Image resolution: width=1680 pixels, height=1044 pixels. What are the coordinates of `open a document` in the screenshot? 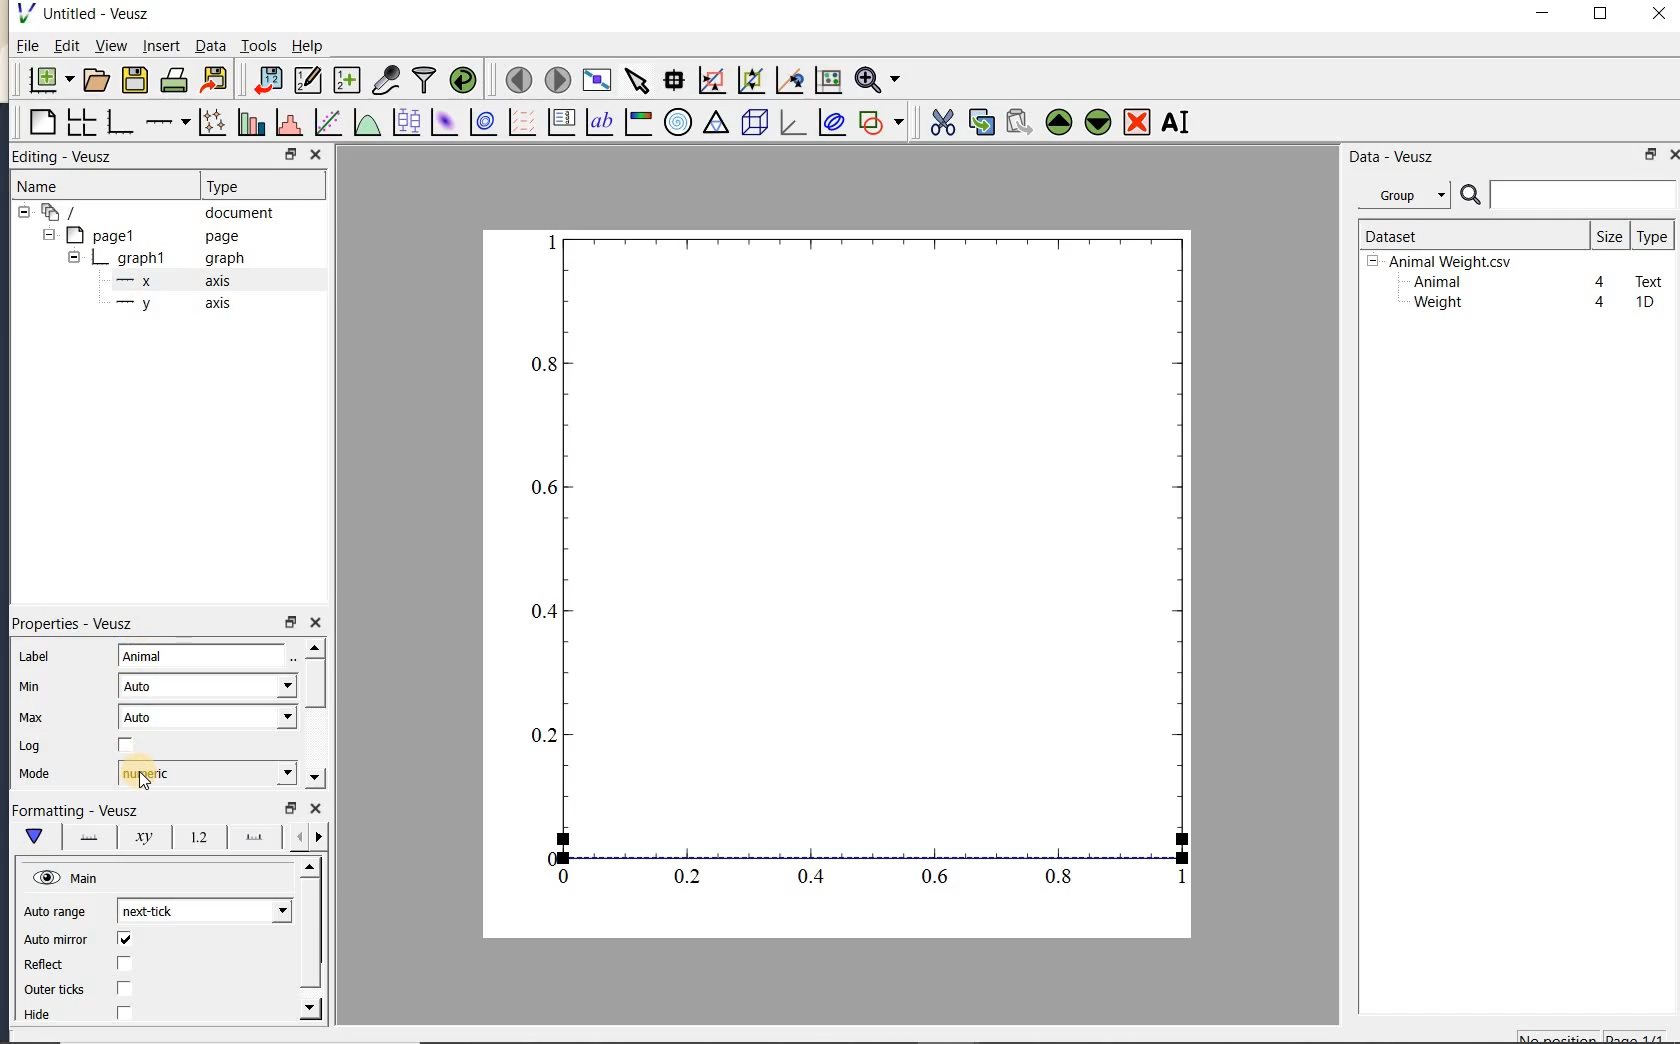 It's located at (94, 80).